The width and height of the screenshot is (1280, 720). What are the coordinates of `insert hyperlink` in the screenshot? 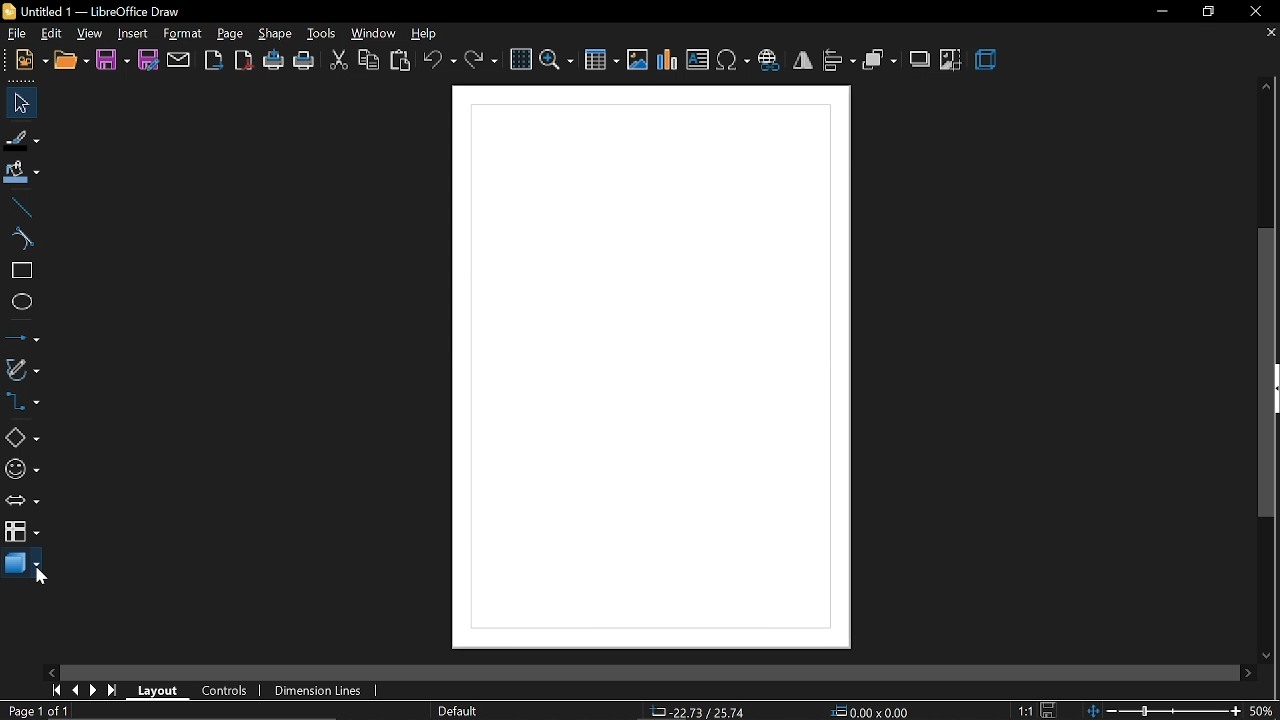 It's located at (769, 62).